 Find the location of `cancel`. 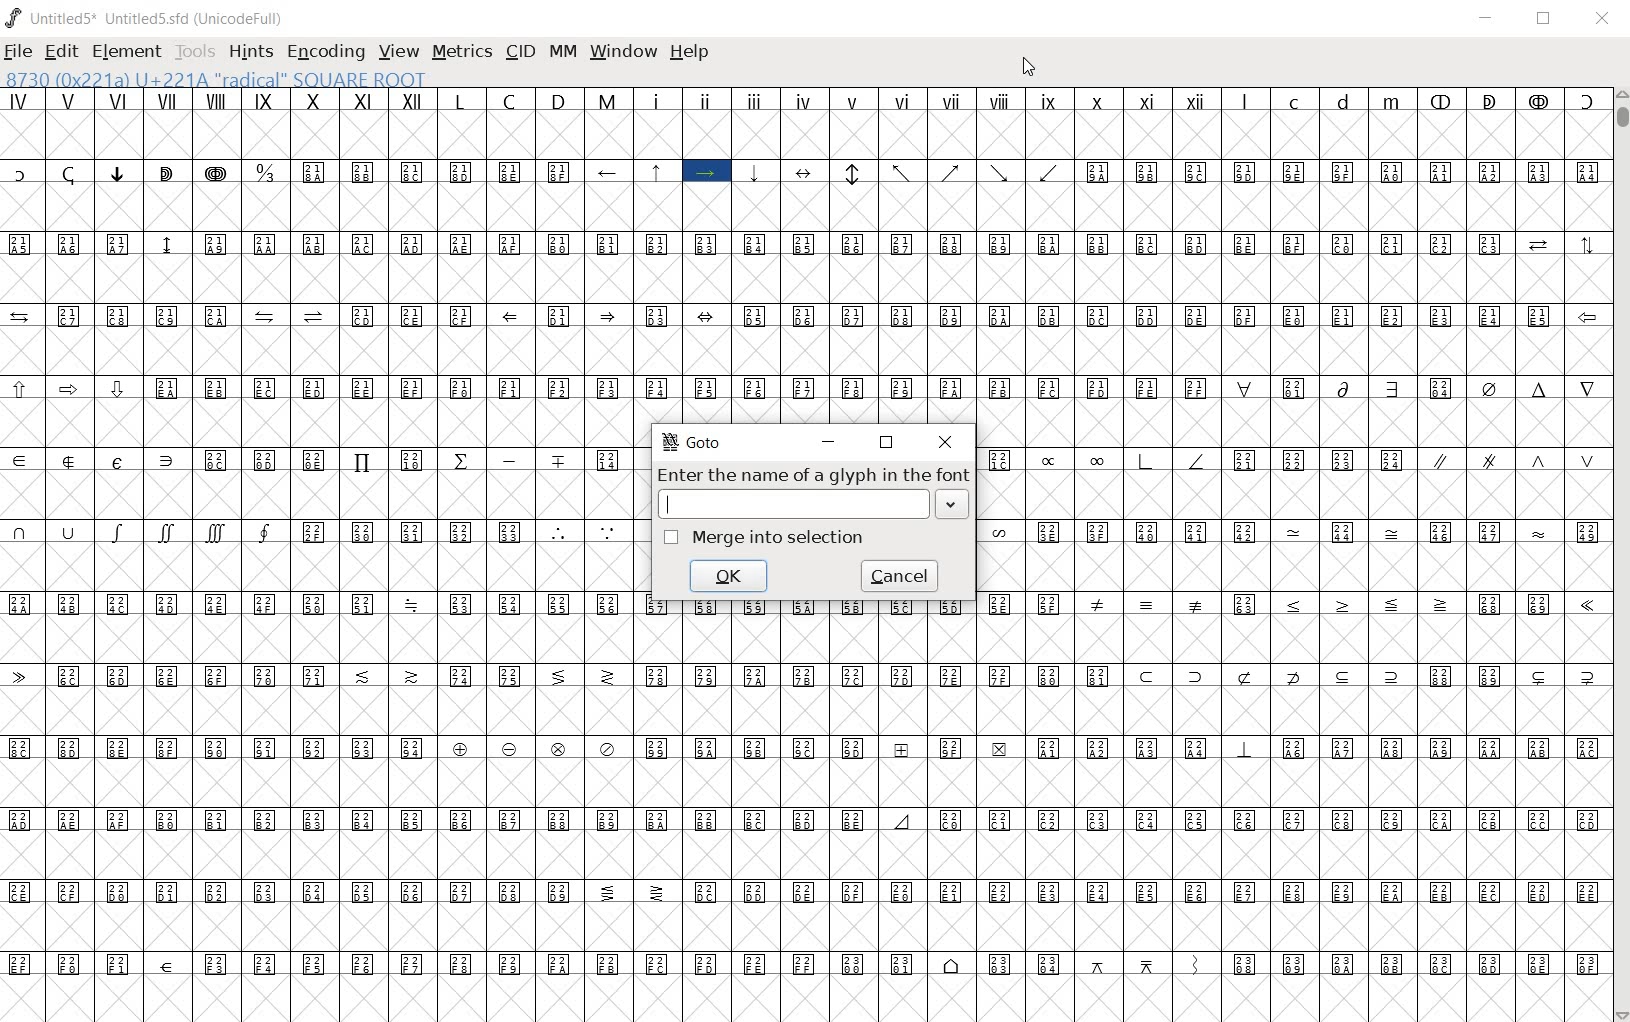

cancel is located at coordinates (898, 576).